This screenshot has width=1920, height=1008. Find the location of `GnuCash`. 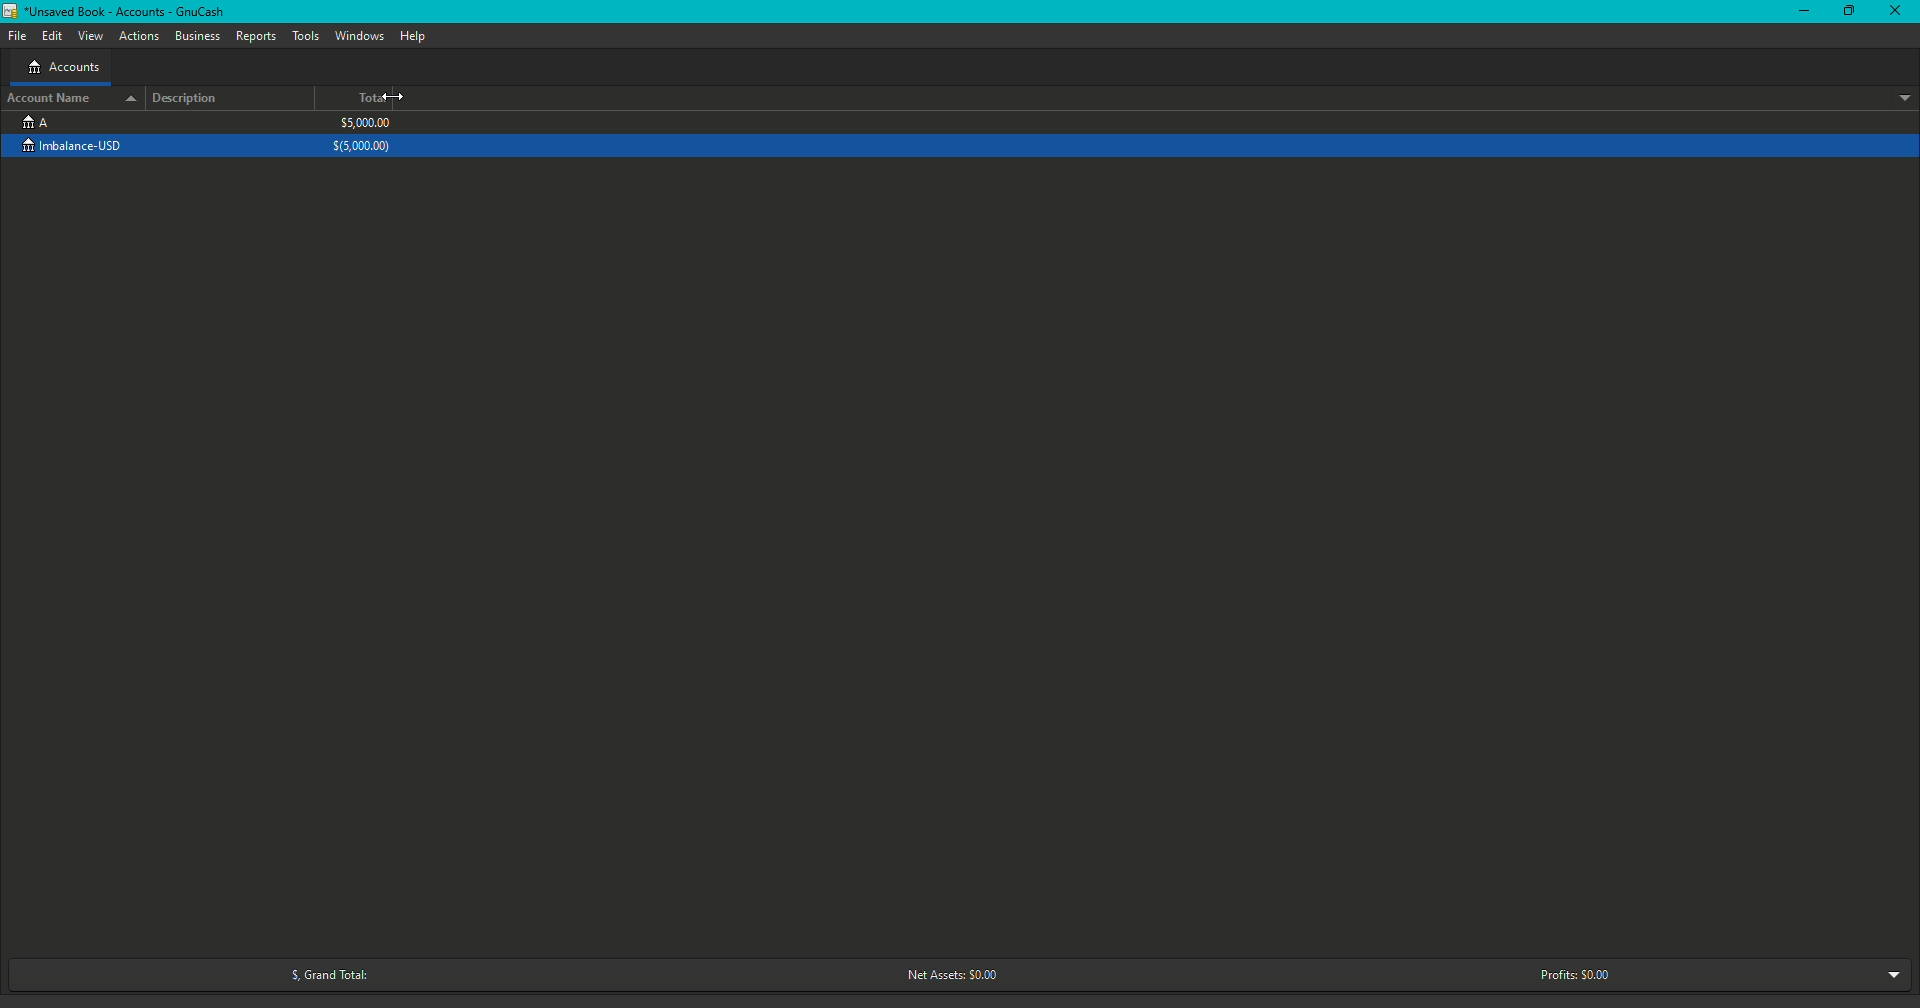

GnuCash is located at coordinates (118, 14).